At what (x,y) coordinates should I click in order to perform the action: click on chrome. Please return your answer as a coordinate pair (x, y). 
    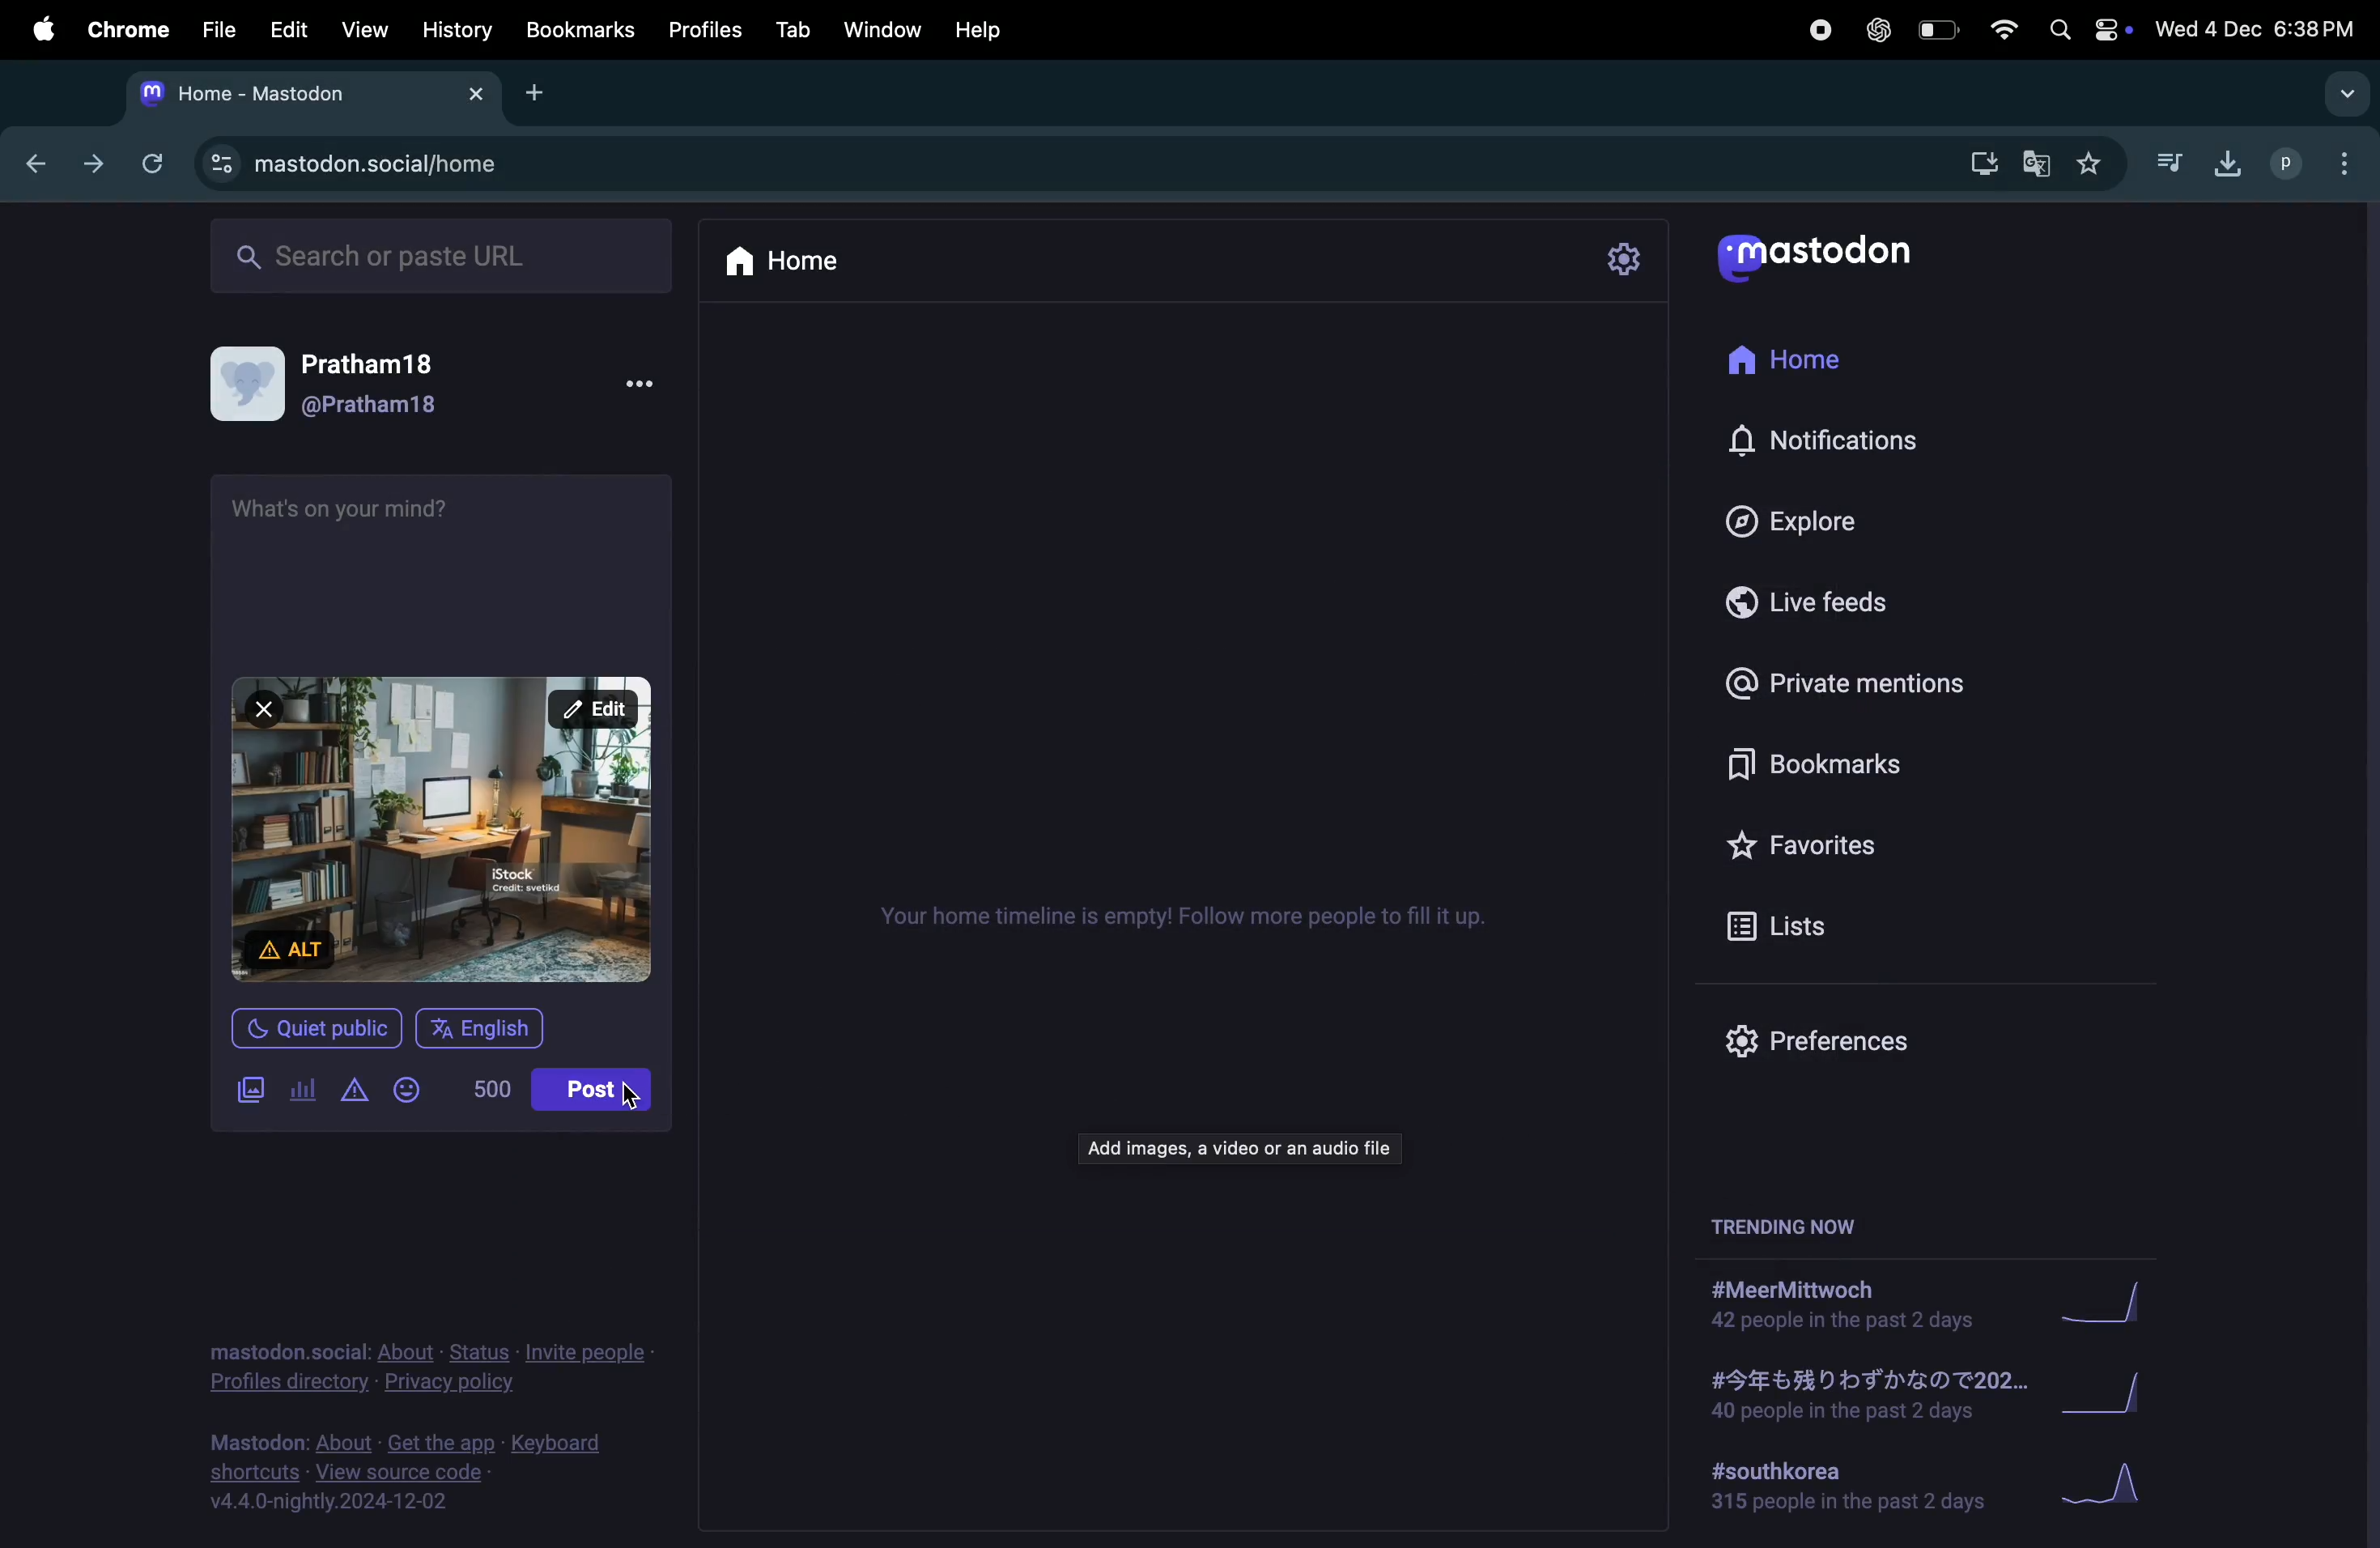
    Looking at the image, I should click on (124, 33).